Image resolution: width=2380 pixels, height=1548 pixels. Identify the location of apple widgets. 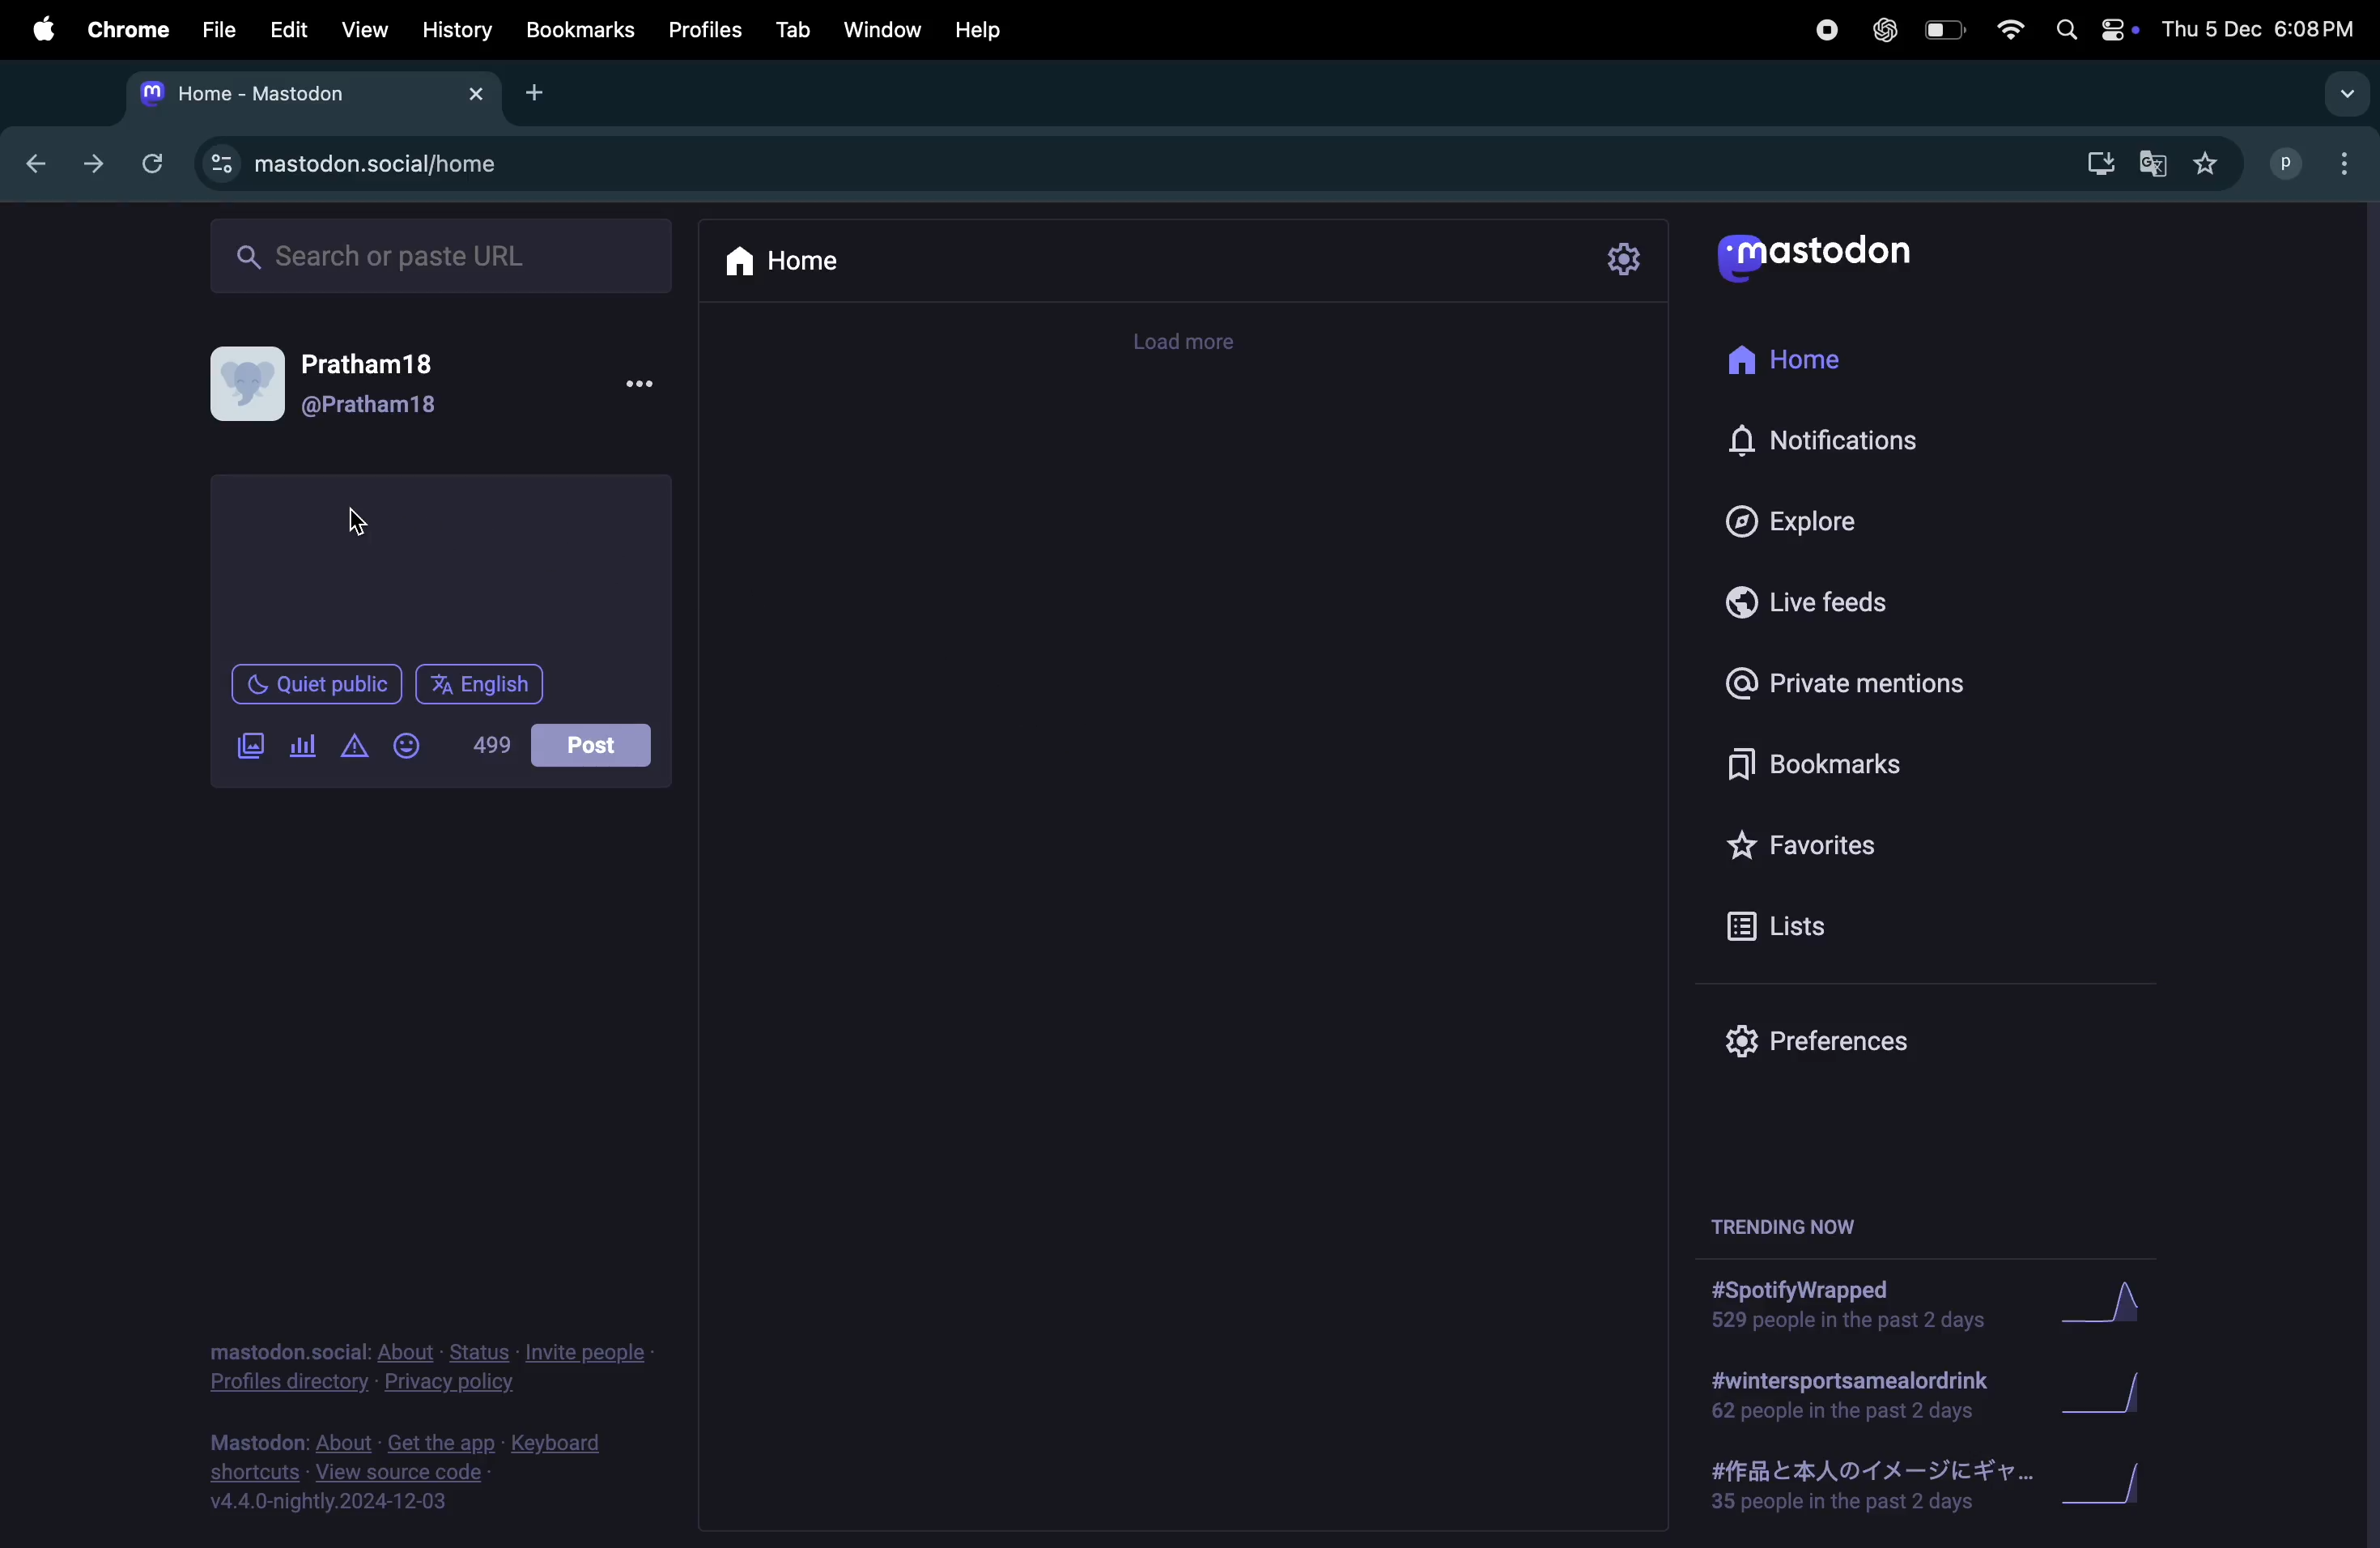
(2093, 29).